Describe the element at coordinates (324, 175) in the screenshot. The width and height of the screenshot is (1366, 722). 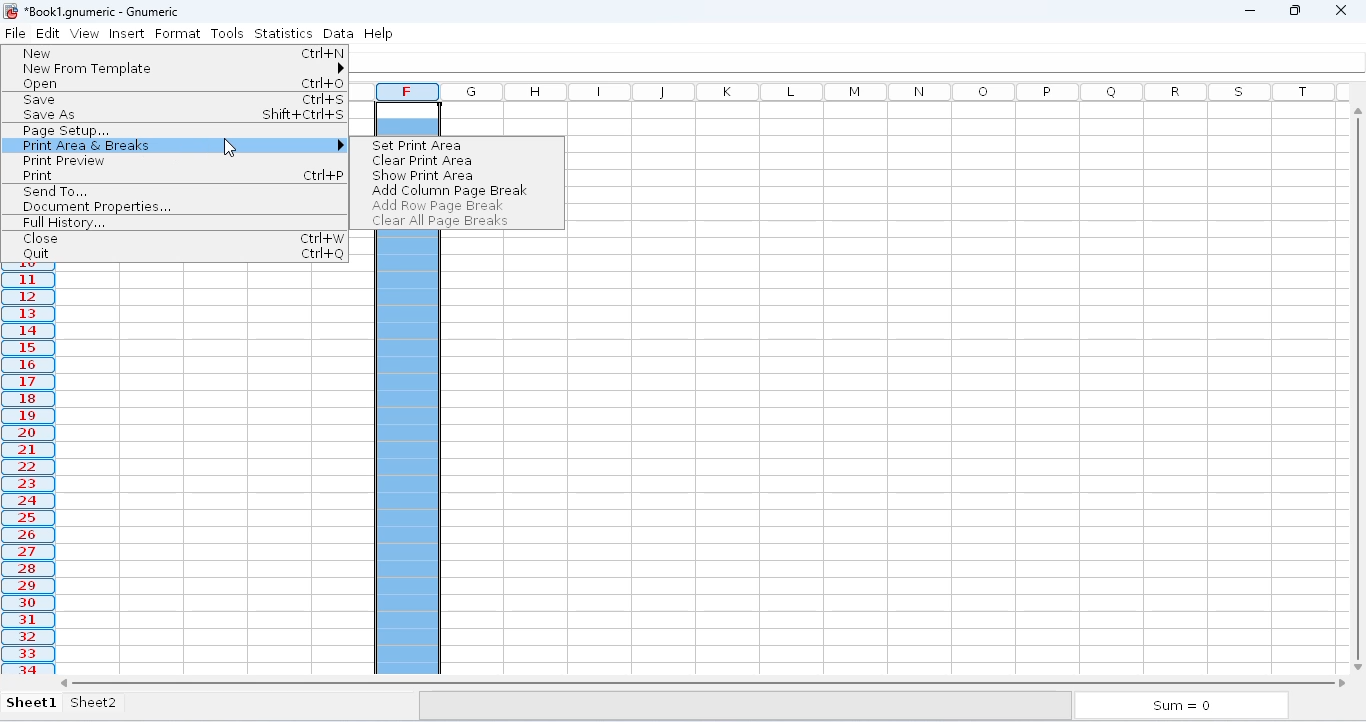
I see `shortcut for print` at that location.